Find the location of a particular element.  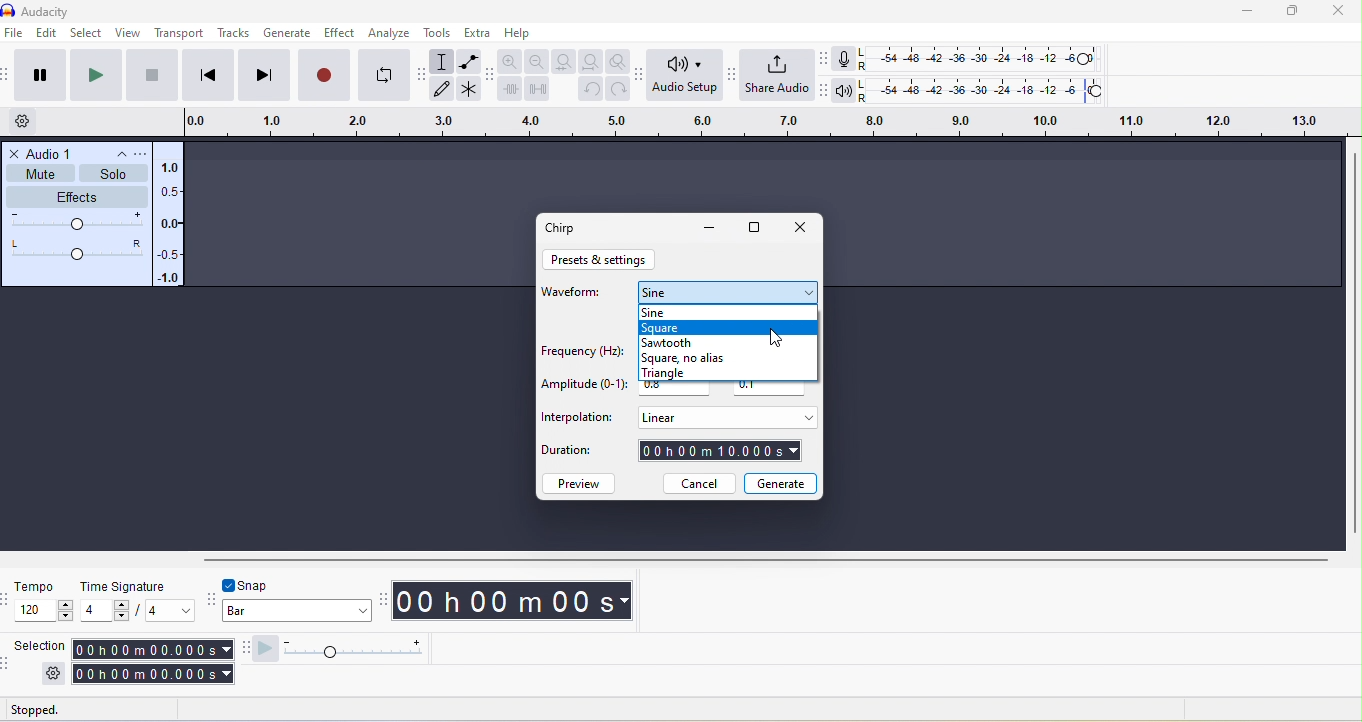

cursor movement is located at coordinates (779, 336).